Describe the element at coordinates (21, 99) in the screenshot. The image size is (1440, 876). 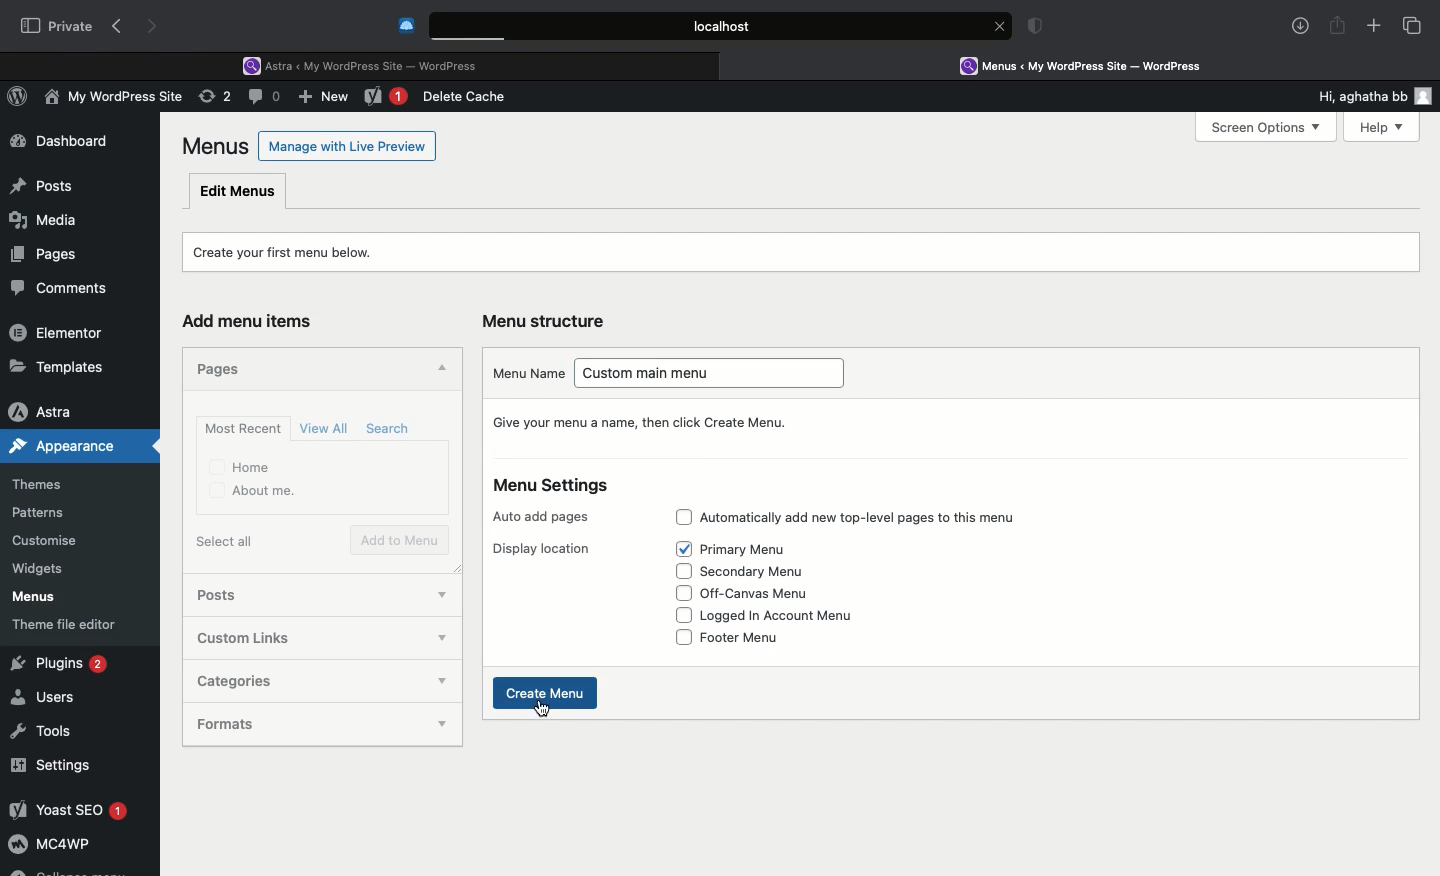
I see `WordPress Logo` at that location.